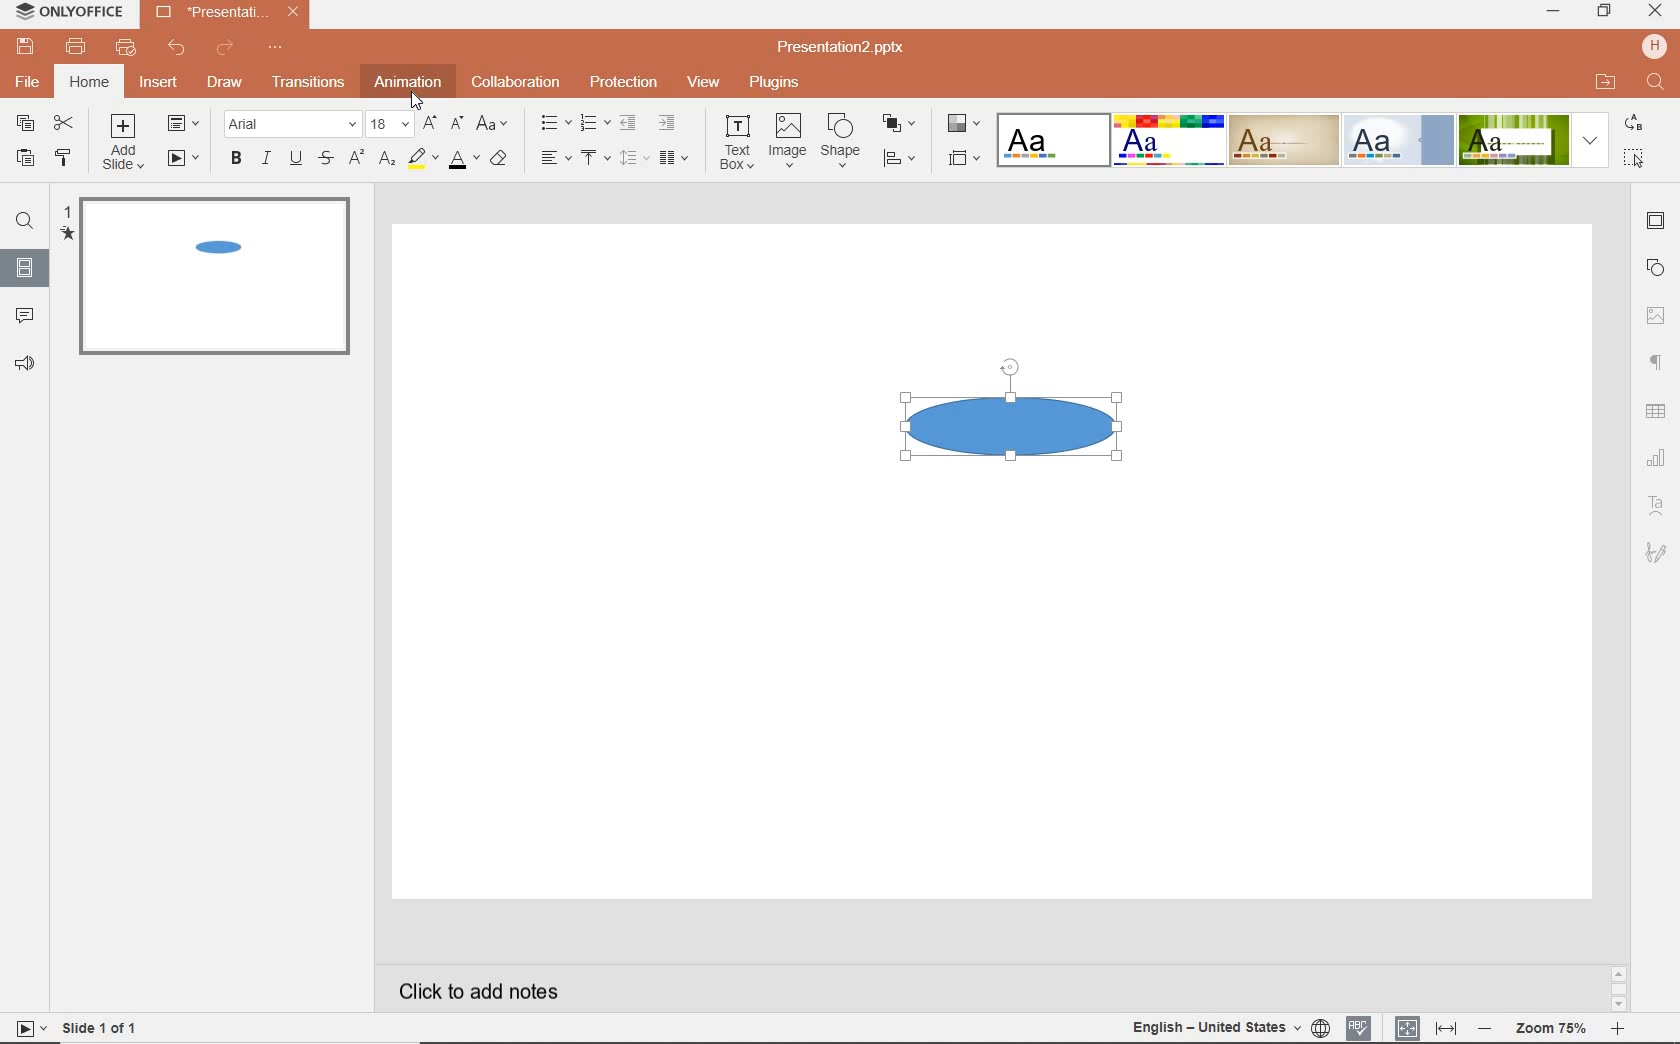 The image size is (1680, 1044). Describe the element at coordinates (24, 365) in the screenshot. I see `FEEDBACK & SUPPORT` at that location.